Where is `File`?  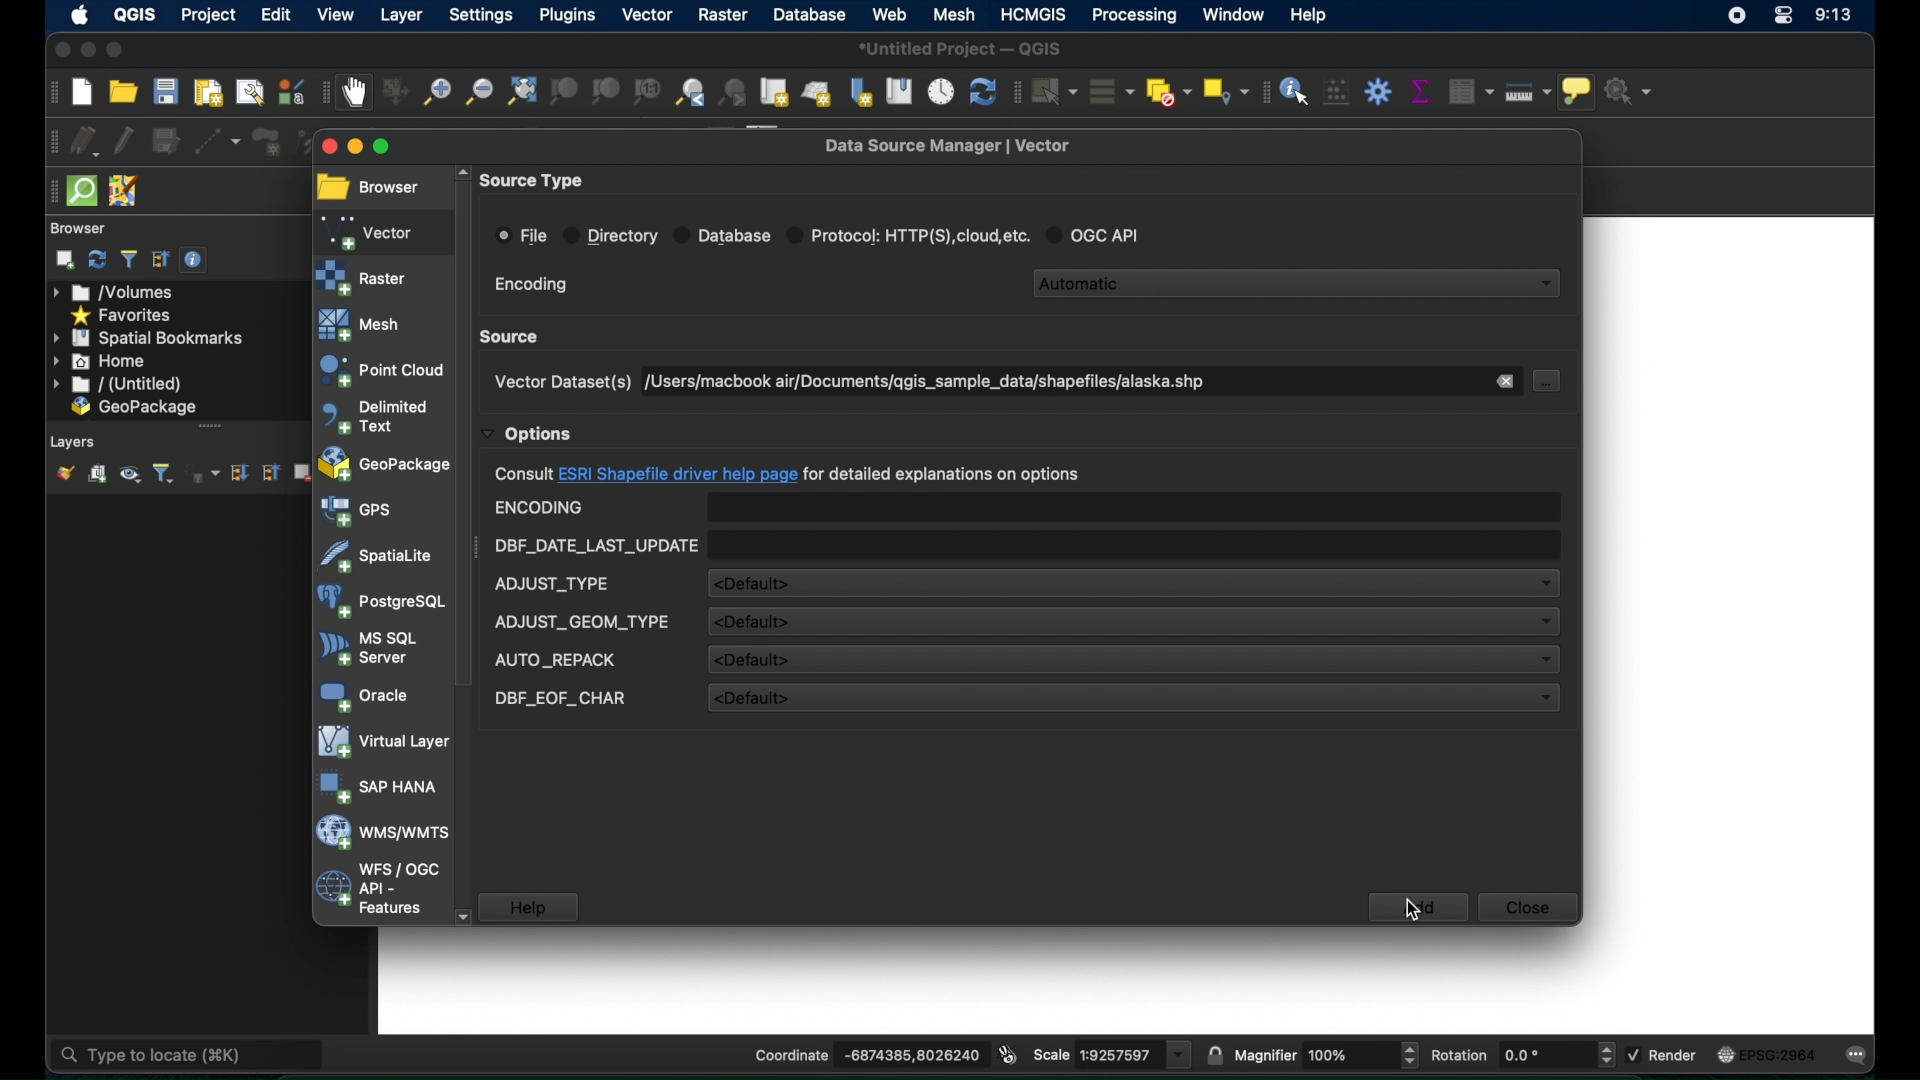 File is located at coordinates (522, 235).